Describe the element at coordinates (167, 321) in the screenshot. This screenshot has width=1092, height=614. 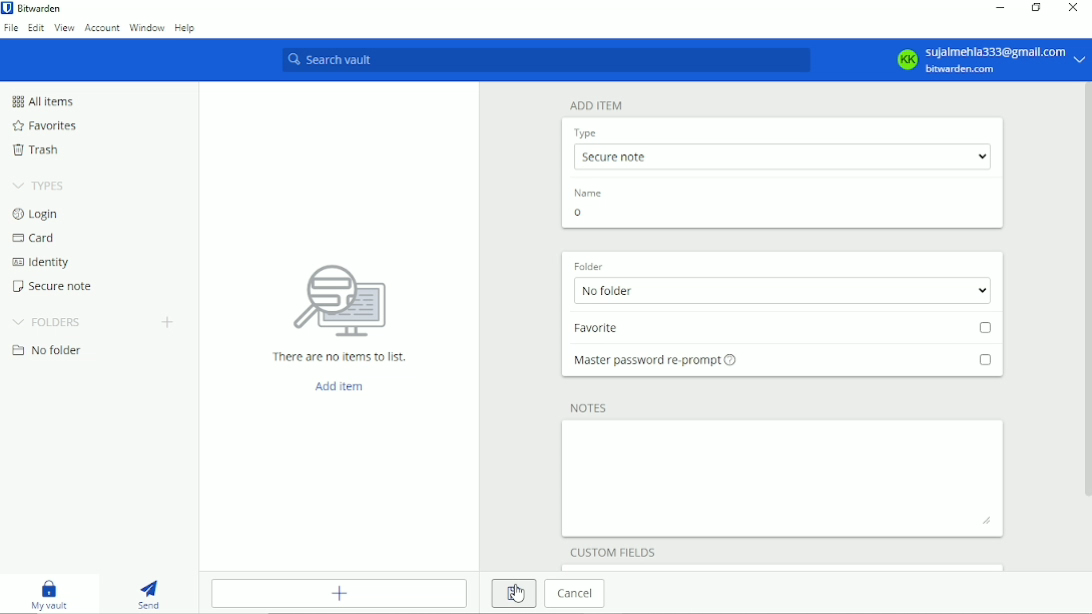
I see `Create folder` at that location.